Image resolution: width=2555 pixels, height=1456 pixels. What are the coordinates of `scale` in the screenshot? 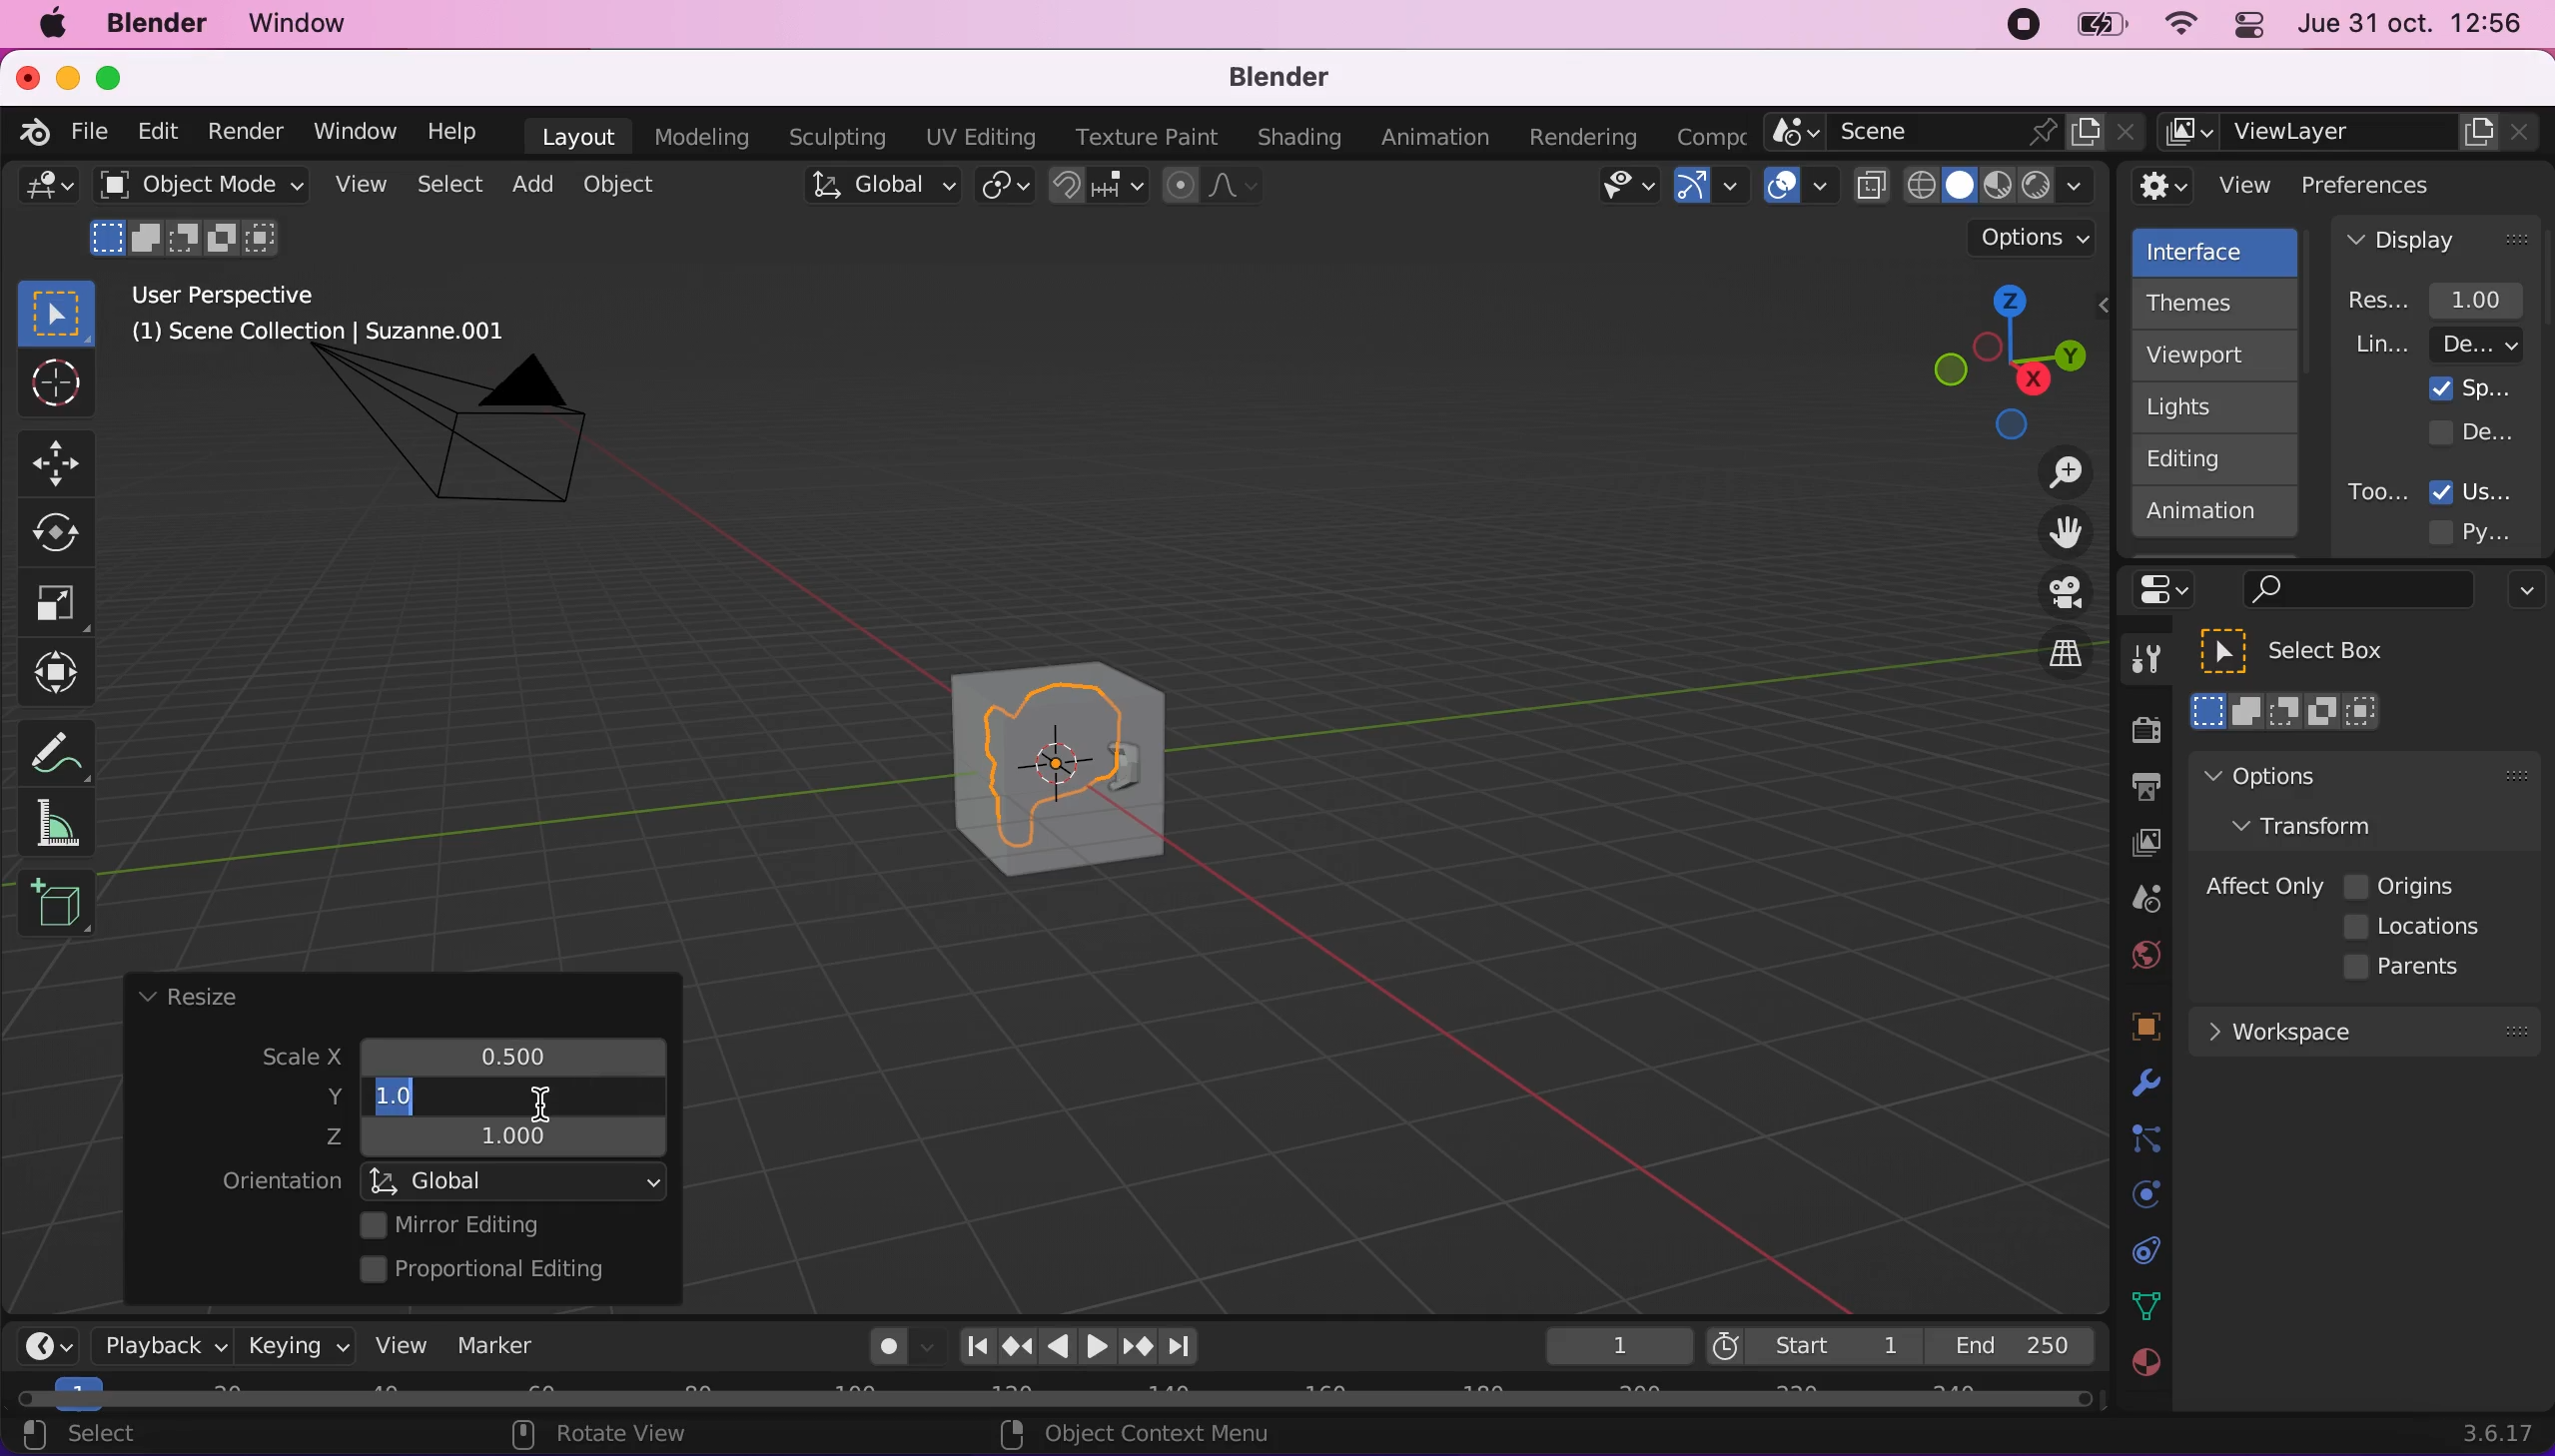 It's located at (283, 1059).